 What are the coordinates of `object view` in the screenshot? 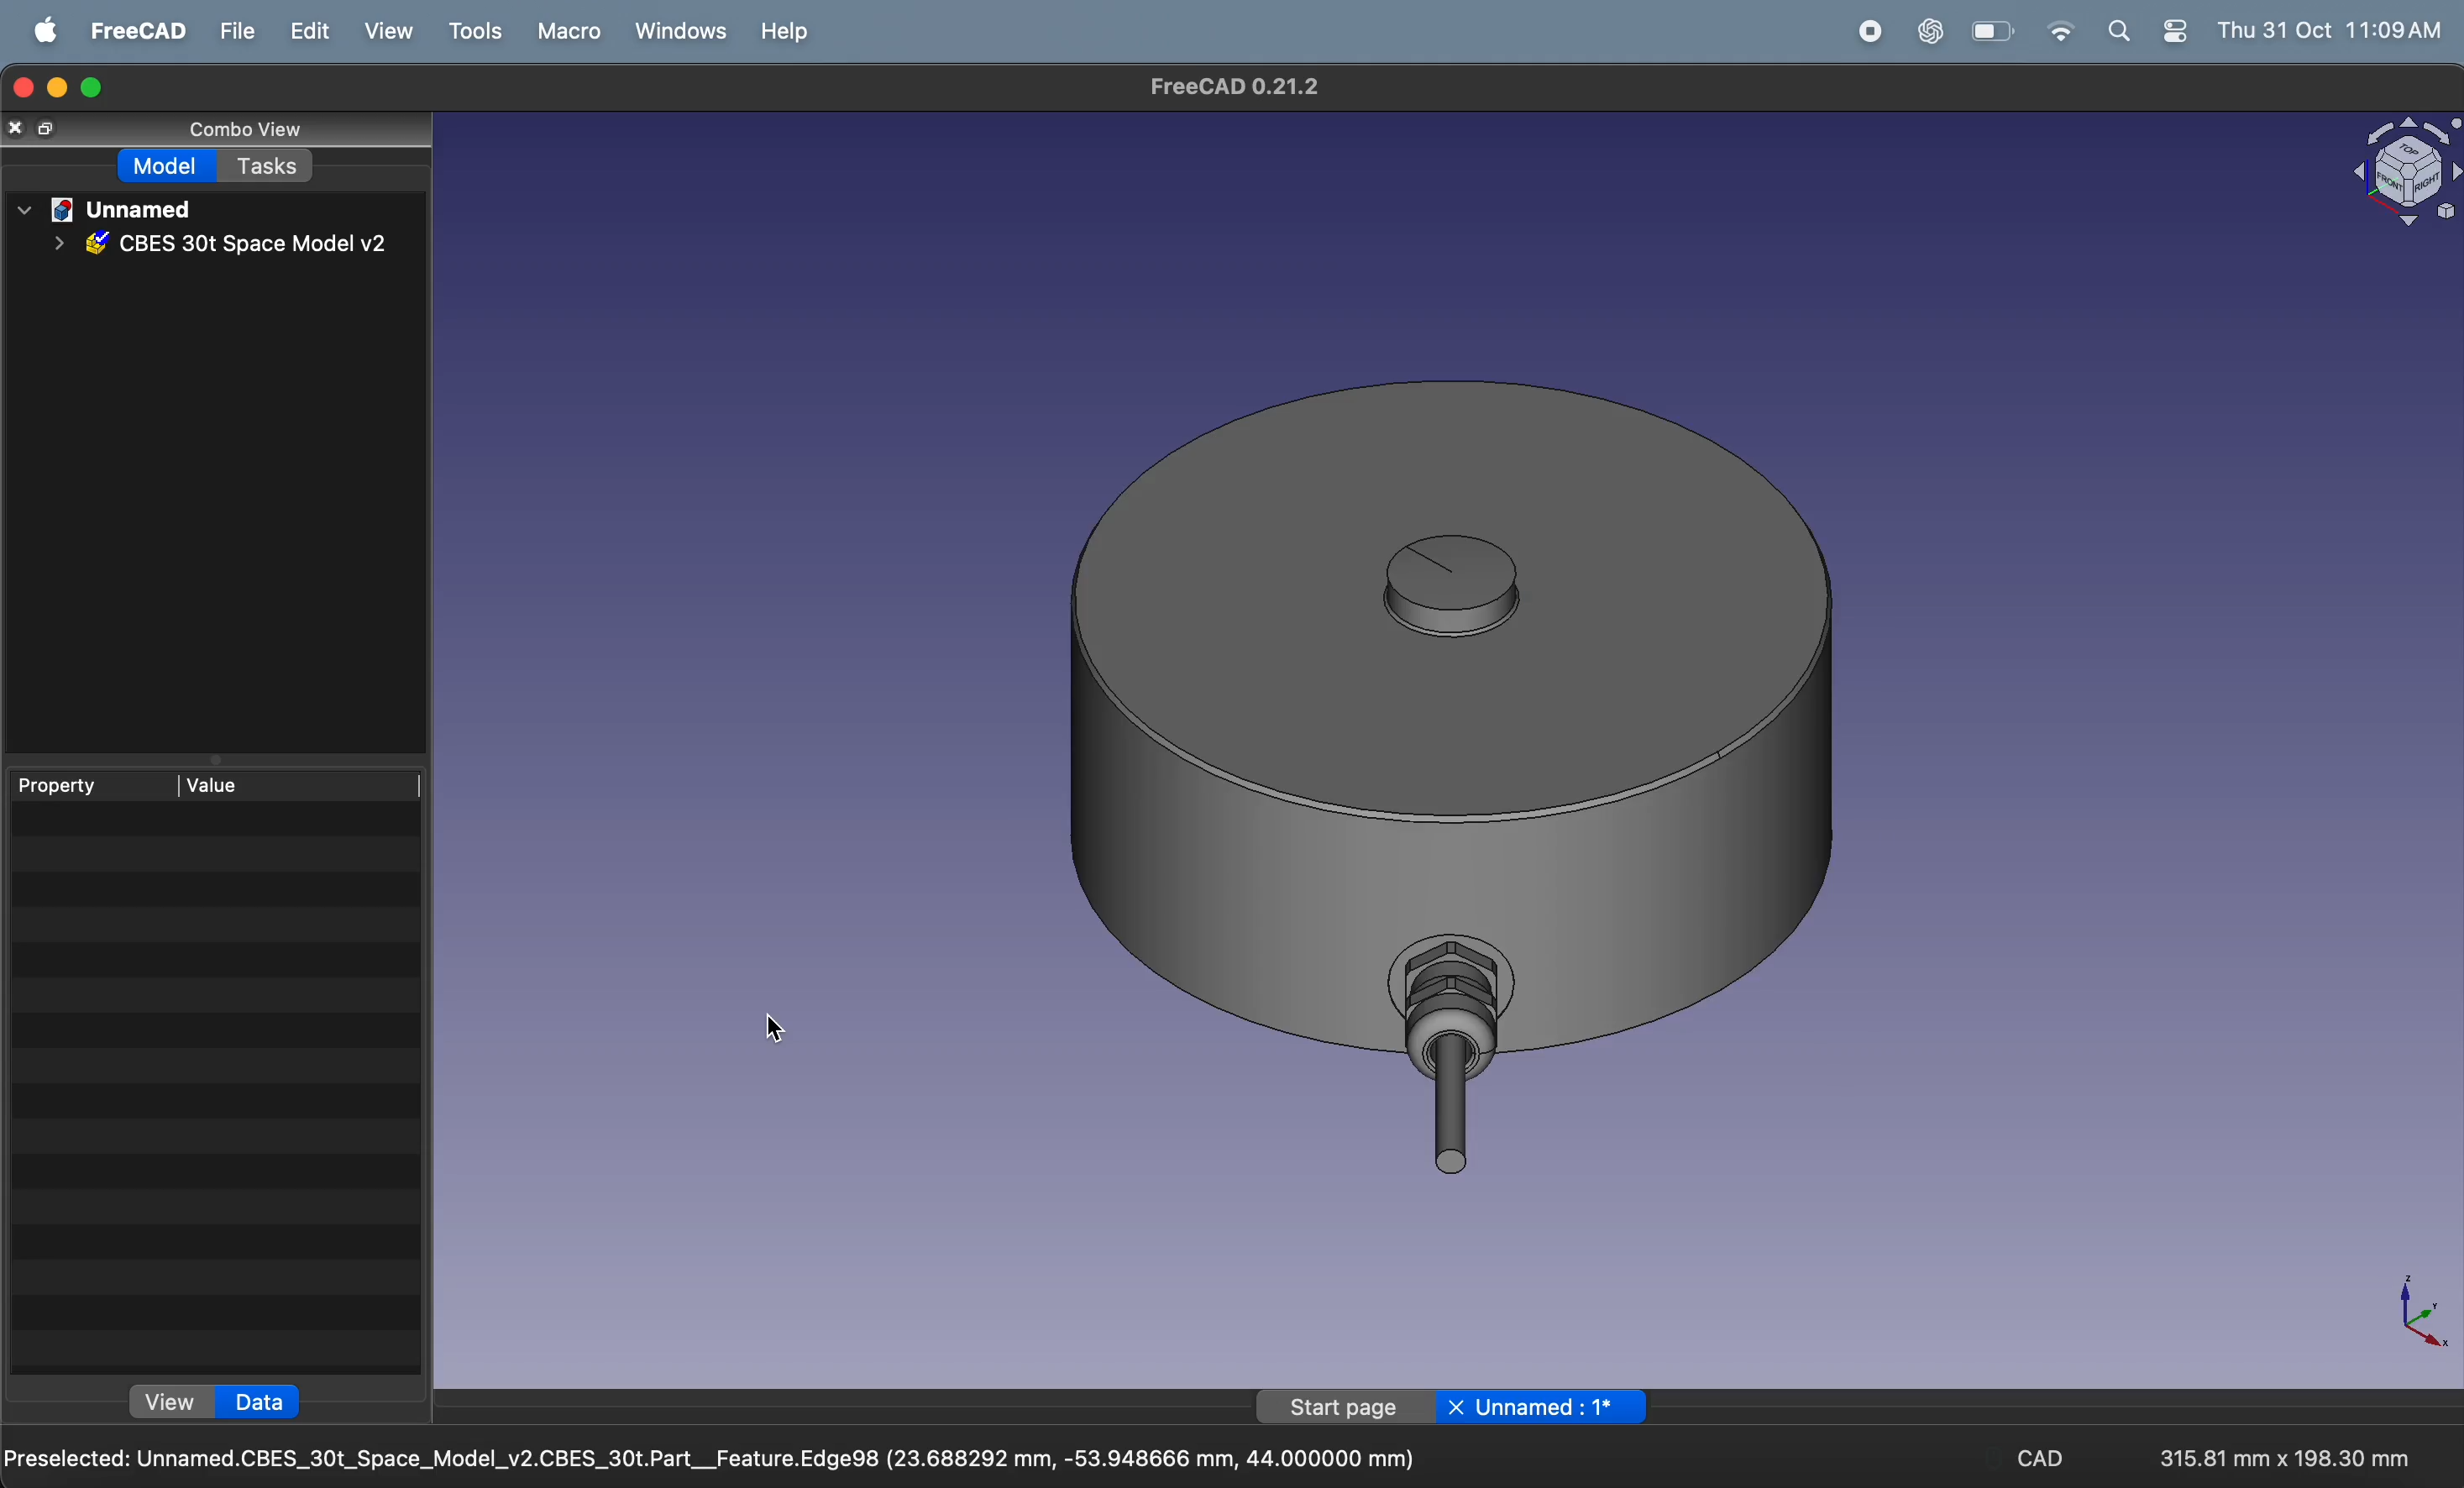 It's located at (2394, 175).